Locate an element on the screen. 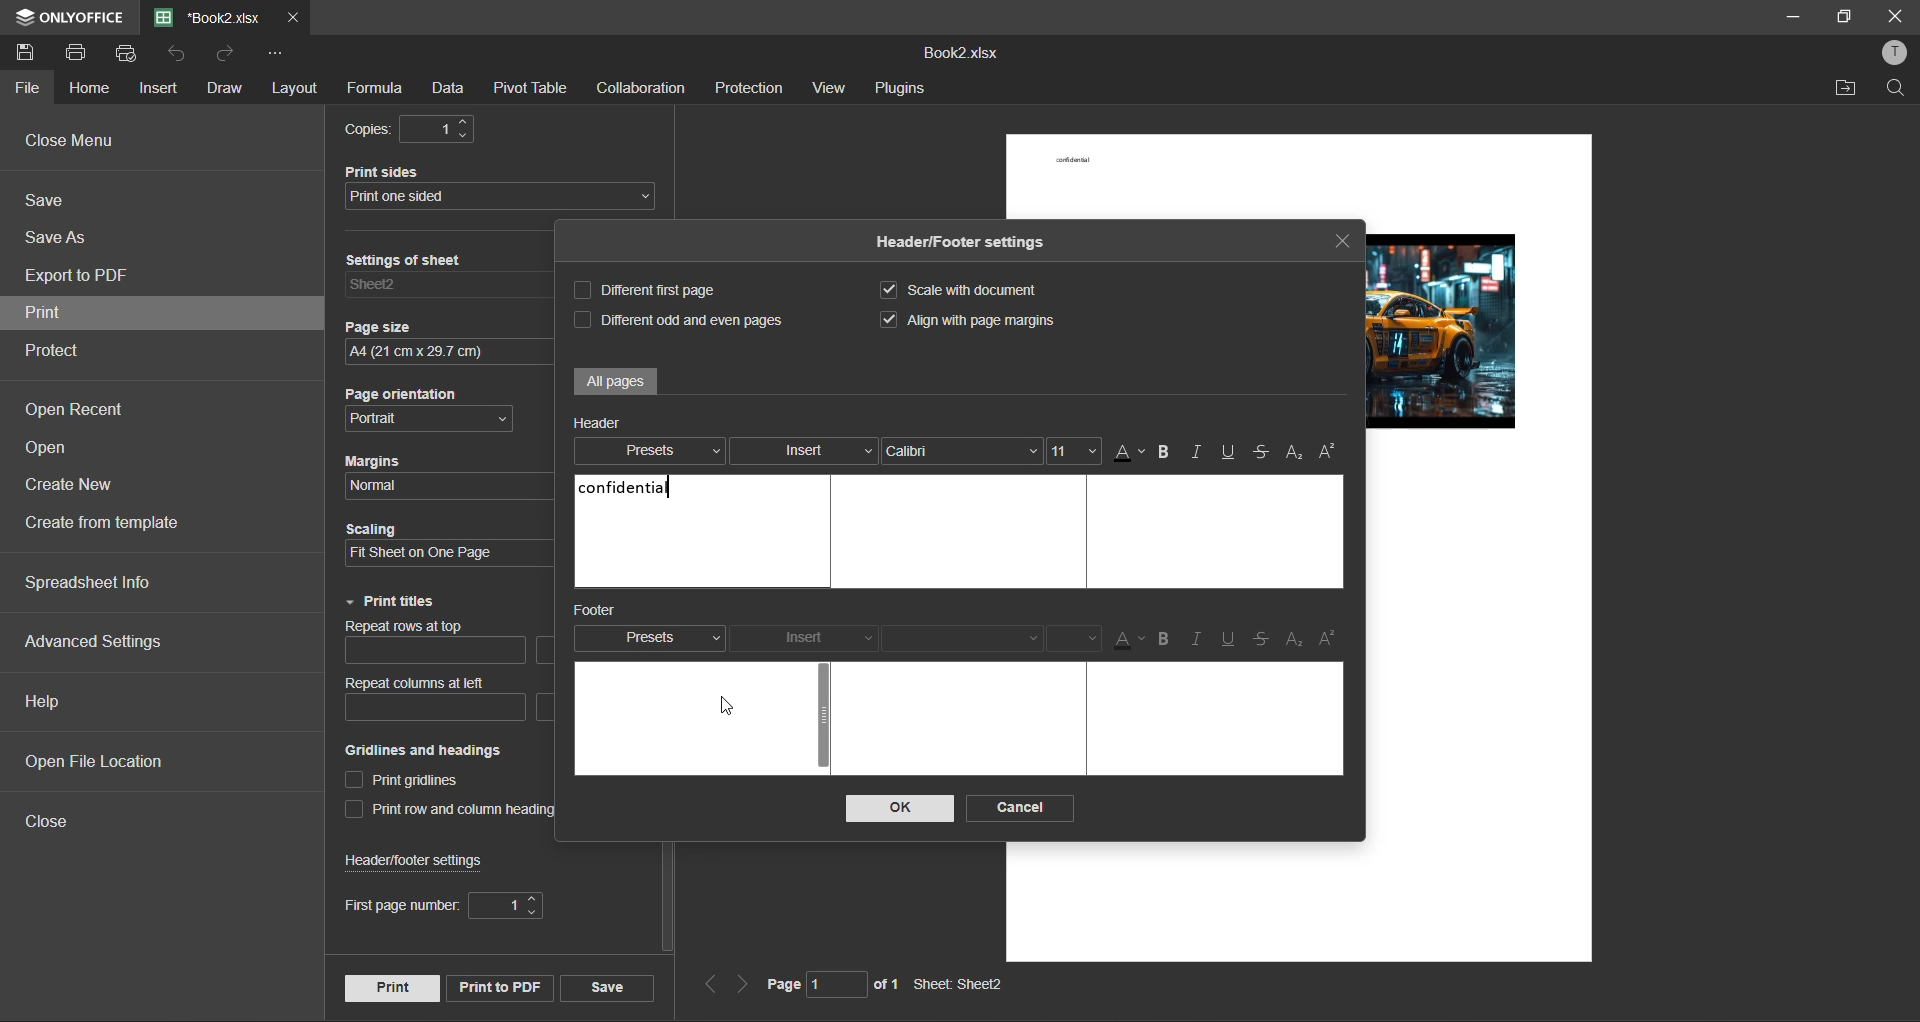  footer is located at coordinates (599, 609).